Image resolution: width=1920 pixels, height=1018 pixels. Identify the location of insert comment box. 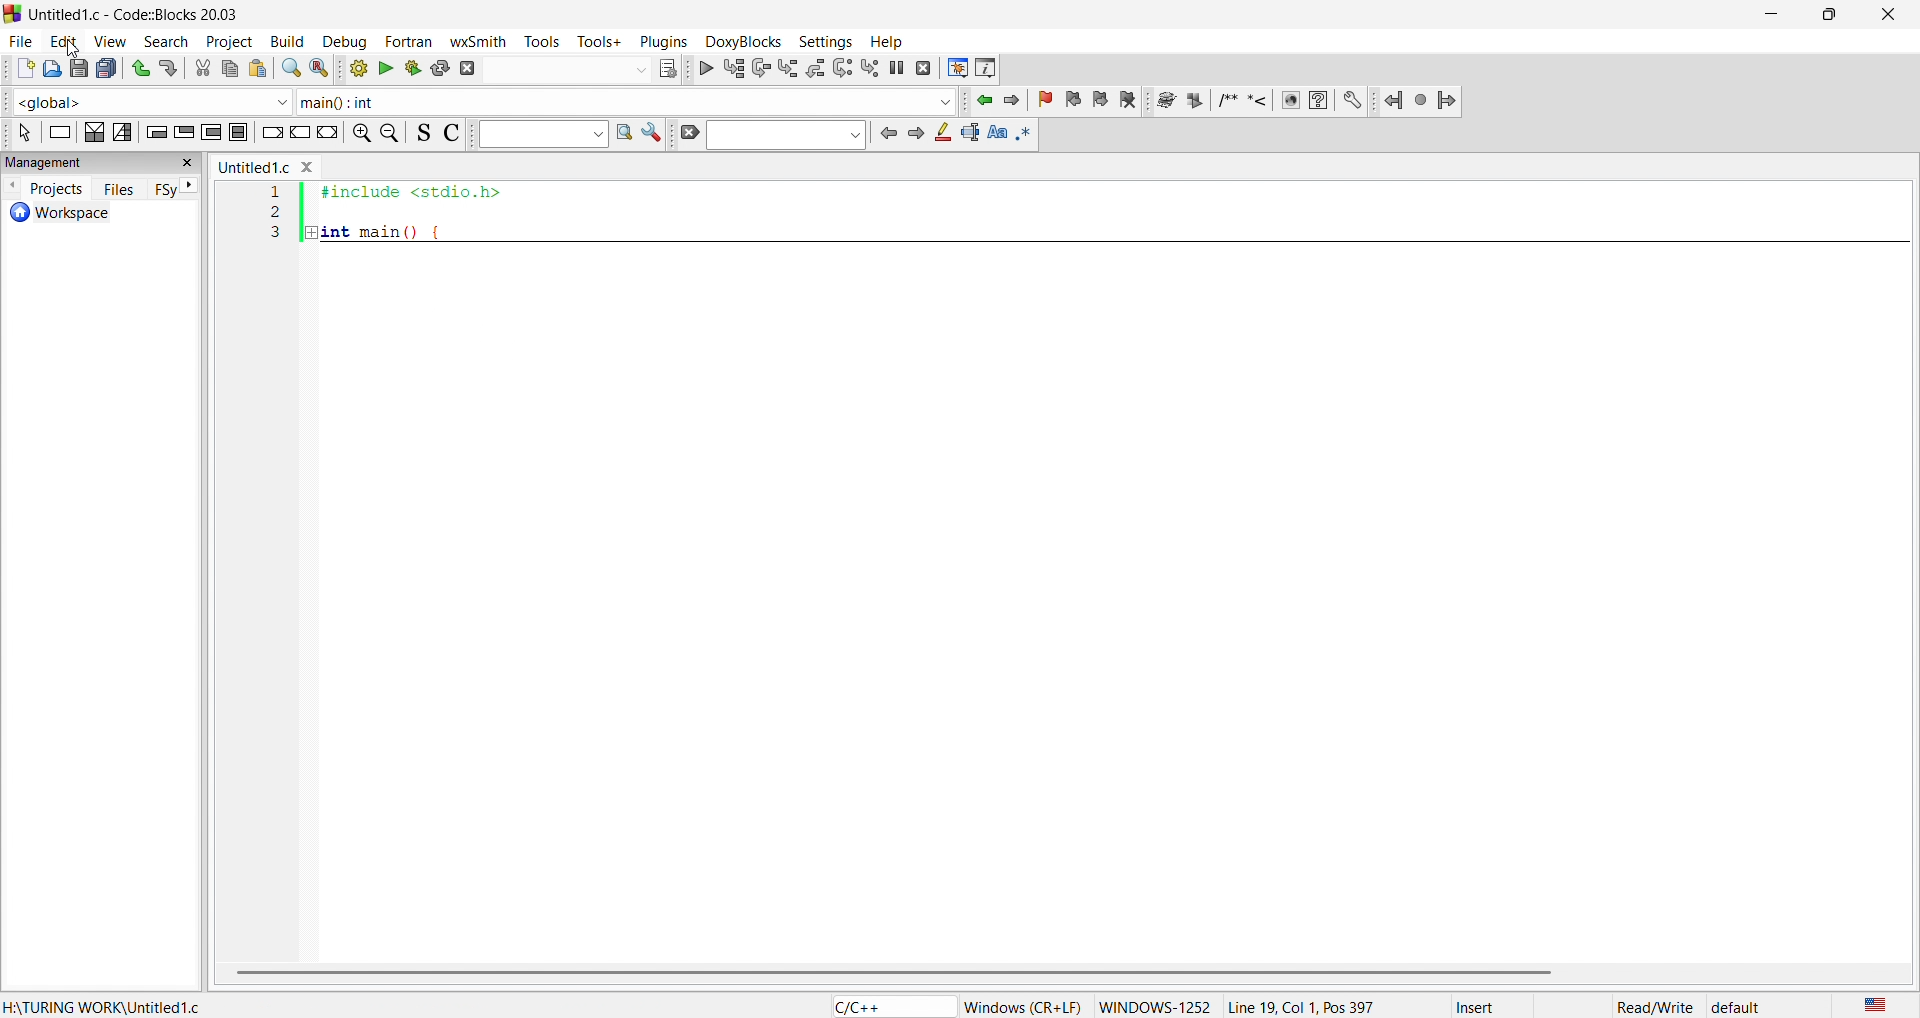
(1226, 100).